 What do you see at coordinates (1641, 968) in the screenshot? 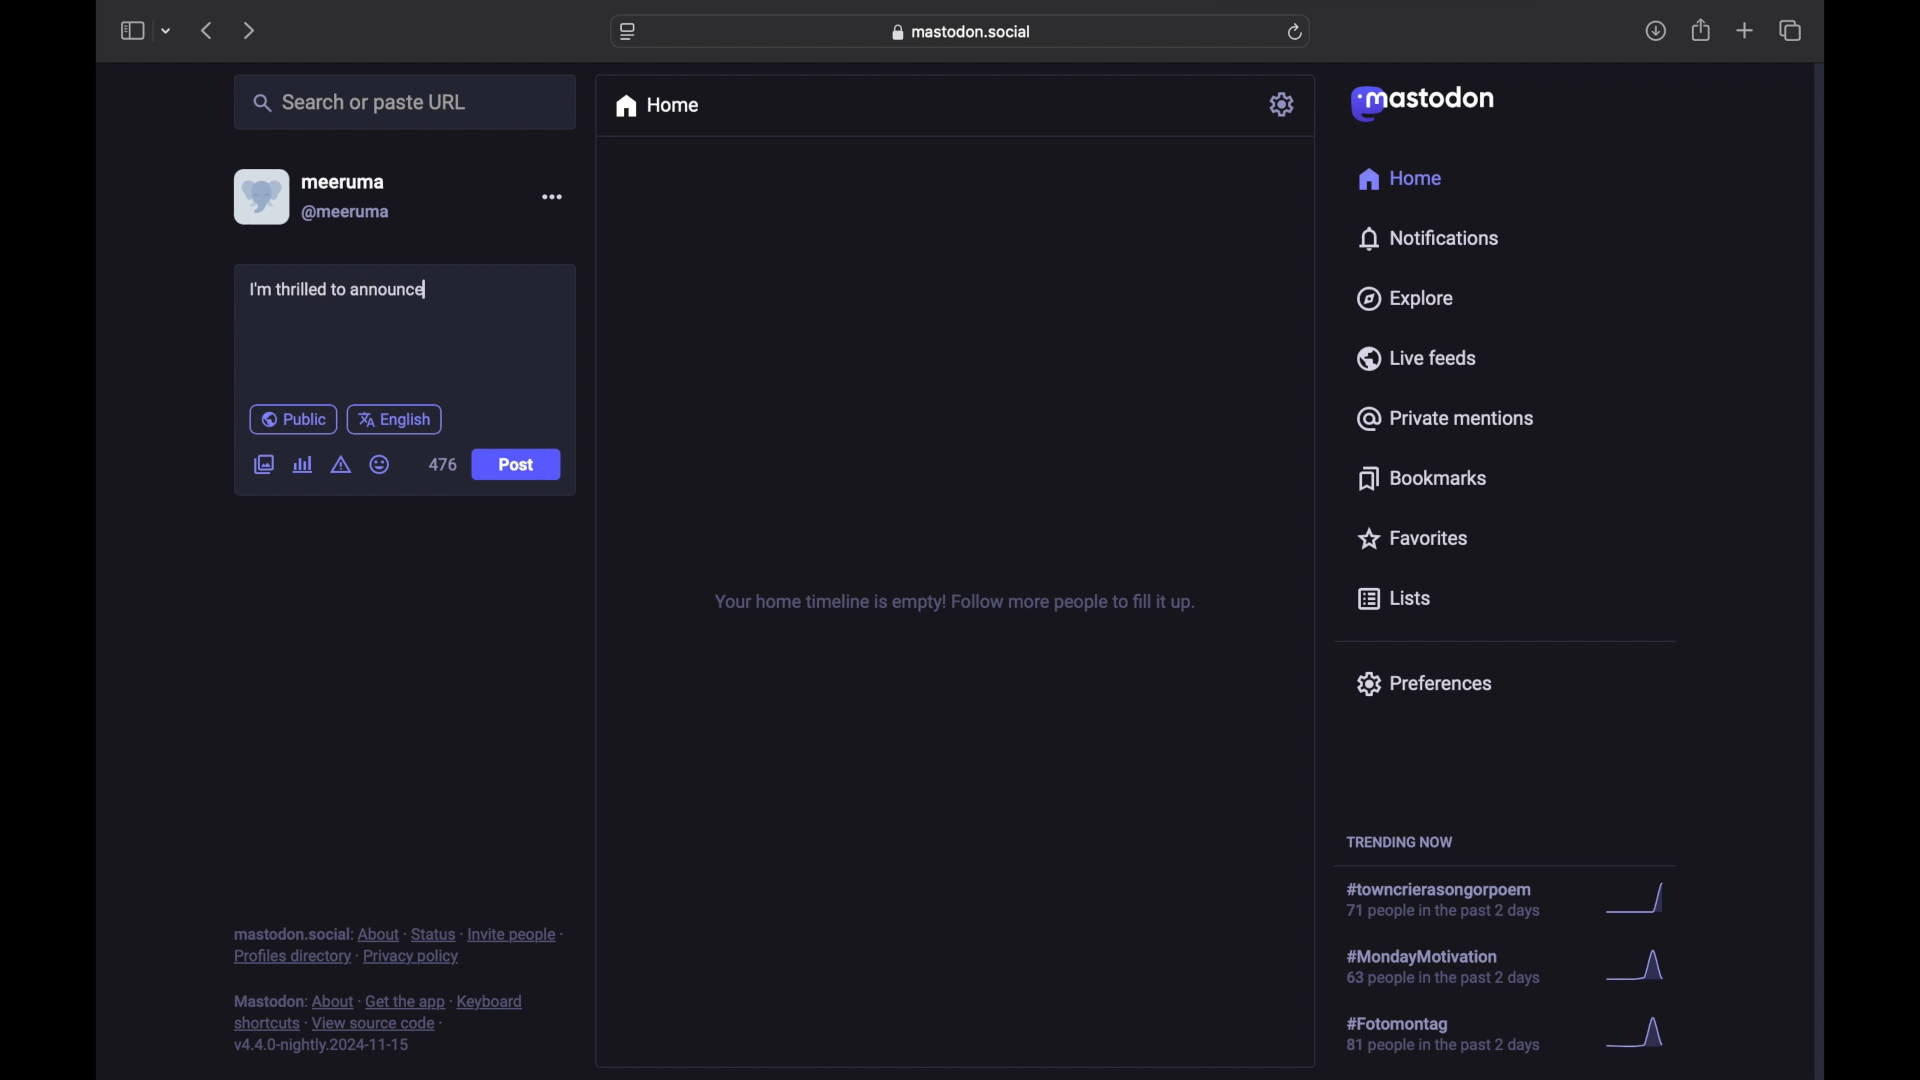
I see `graph` at bounding box center [1641, 968].